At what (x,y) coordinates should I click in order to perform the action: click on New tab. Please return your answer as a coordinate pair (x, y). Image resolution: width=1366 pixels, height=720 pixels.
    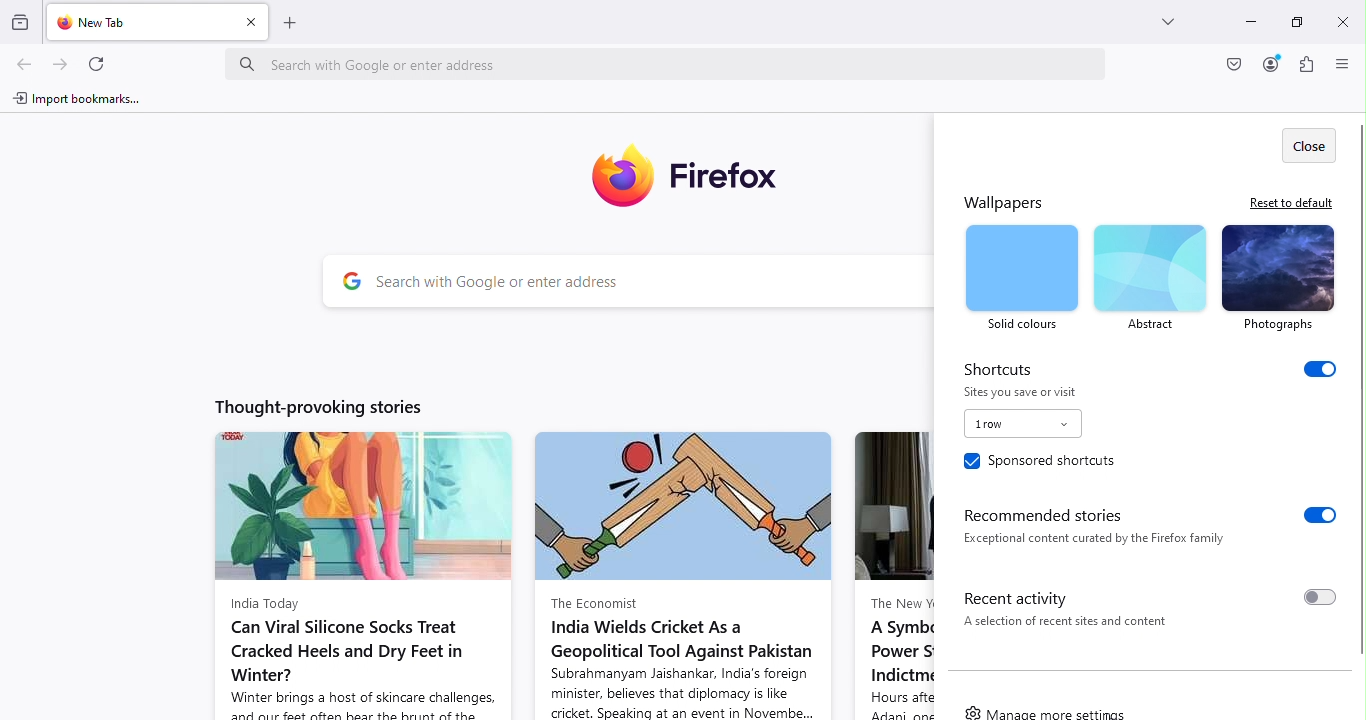
    Looking at the image, I should click on (136, 21).